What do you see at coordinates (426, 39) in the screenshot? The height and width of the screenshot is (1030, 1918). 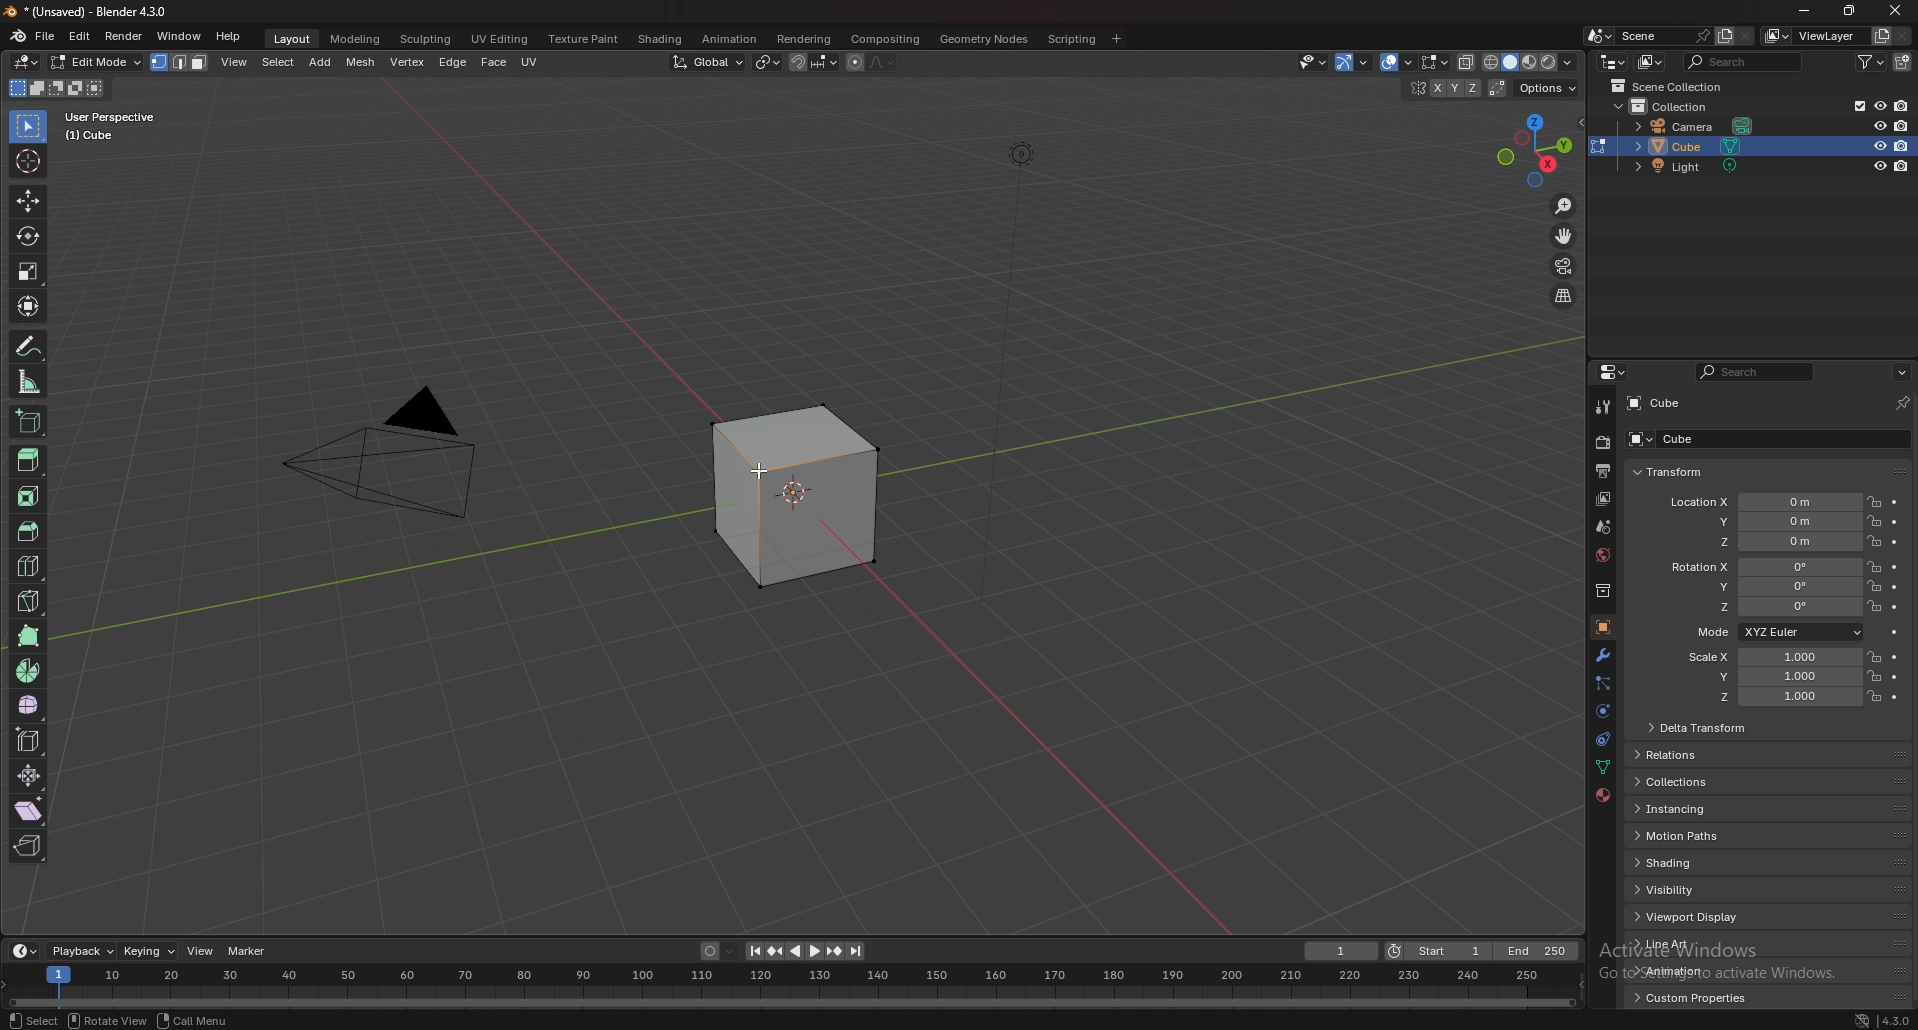 I see `sculpting` at bounding box center [426, 39].